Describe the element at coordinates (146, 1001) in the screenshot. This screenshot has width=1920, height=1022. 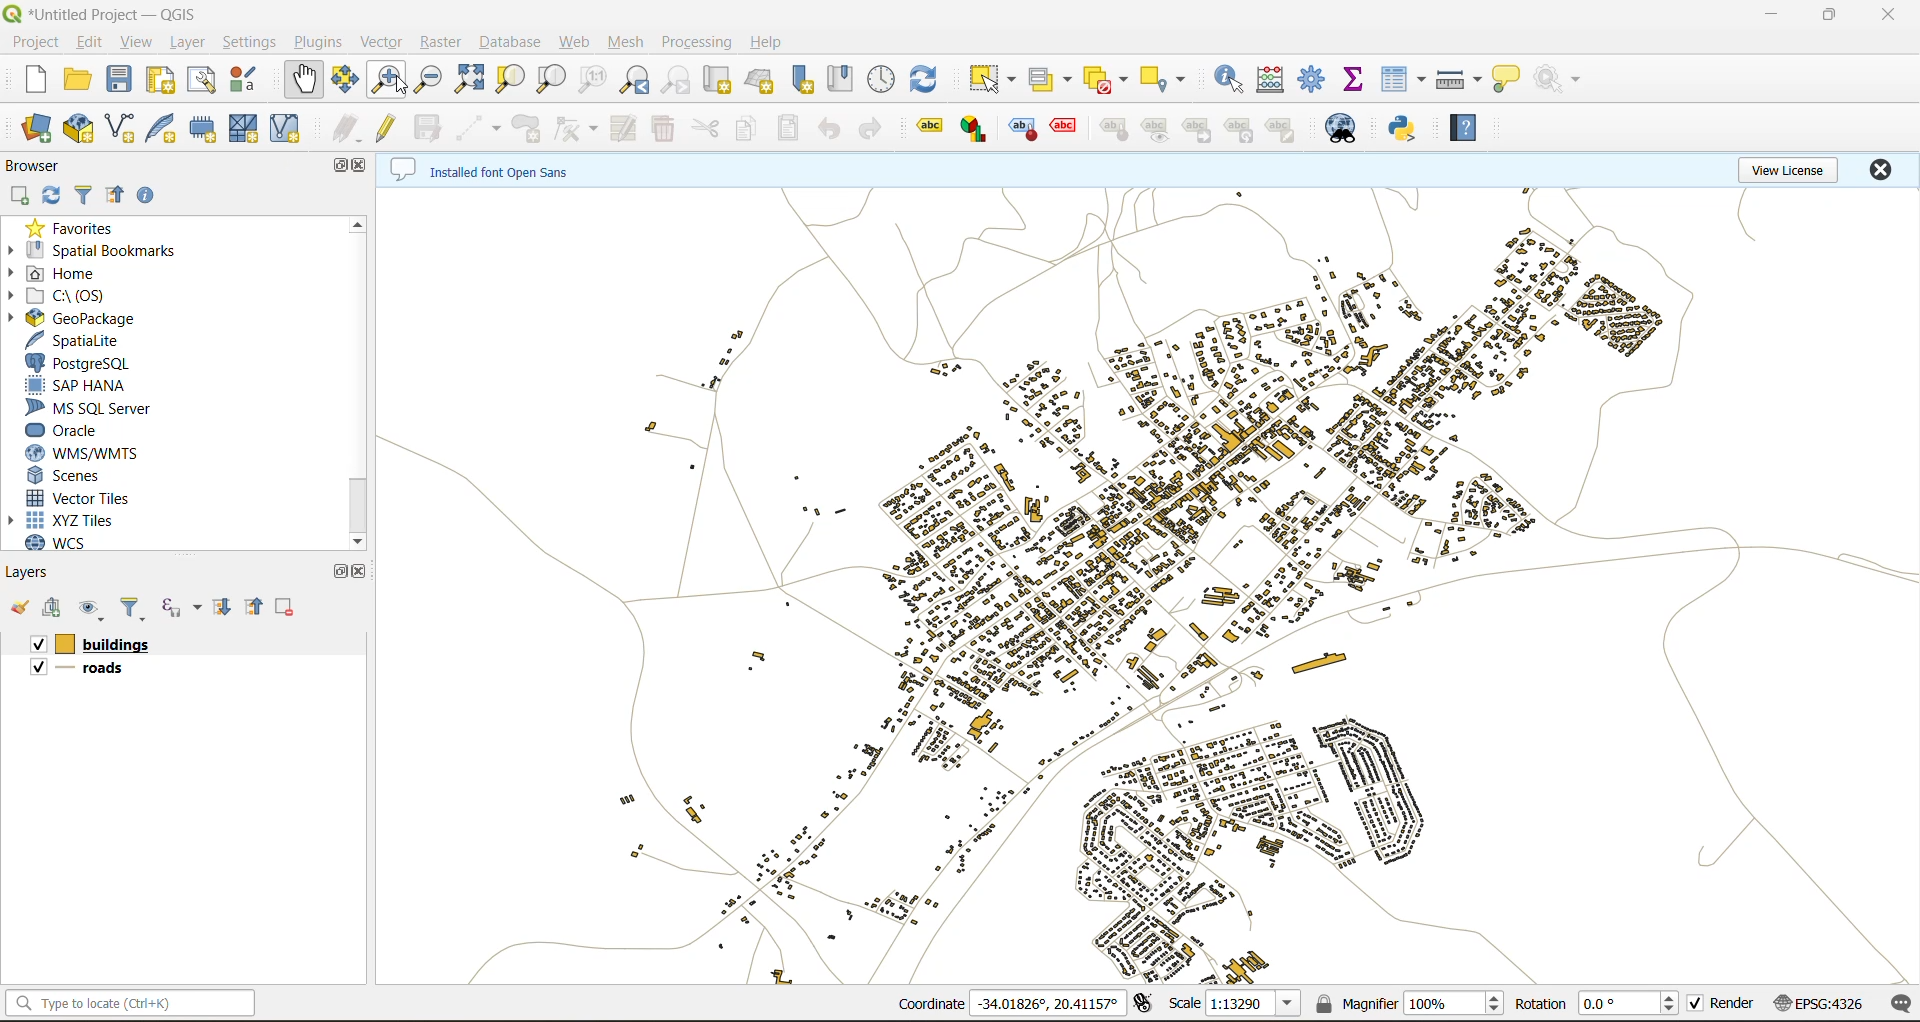
I see `status bar` at that location.